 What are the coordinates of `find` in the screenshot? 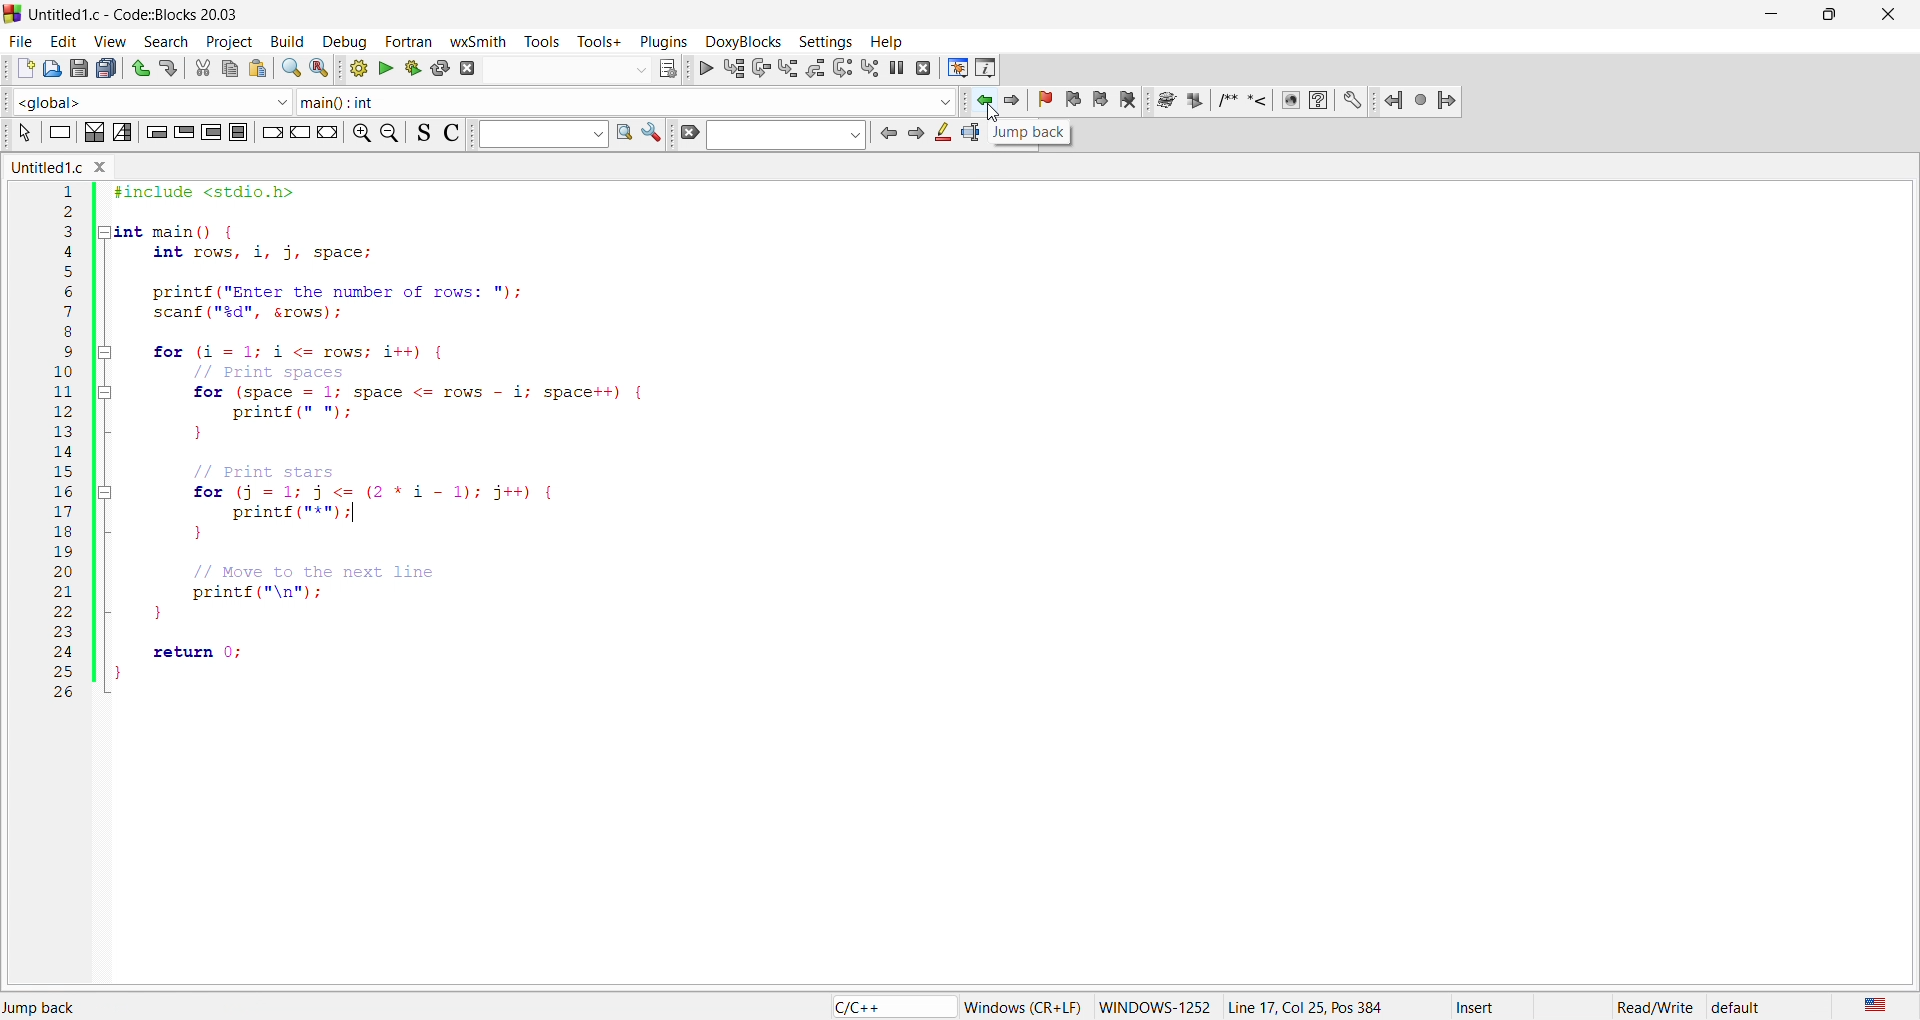 It's located at (620, 135).